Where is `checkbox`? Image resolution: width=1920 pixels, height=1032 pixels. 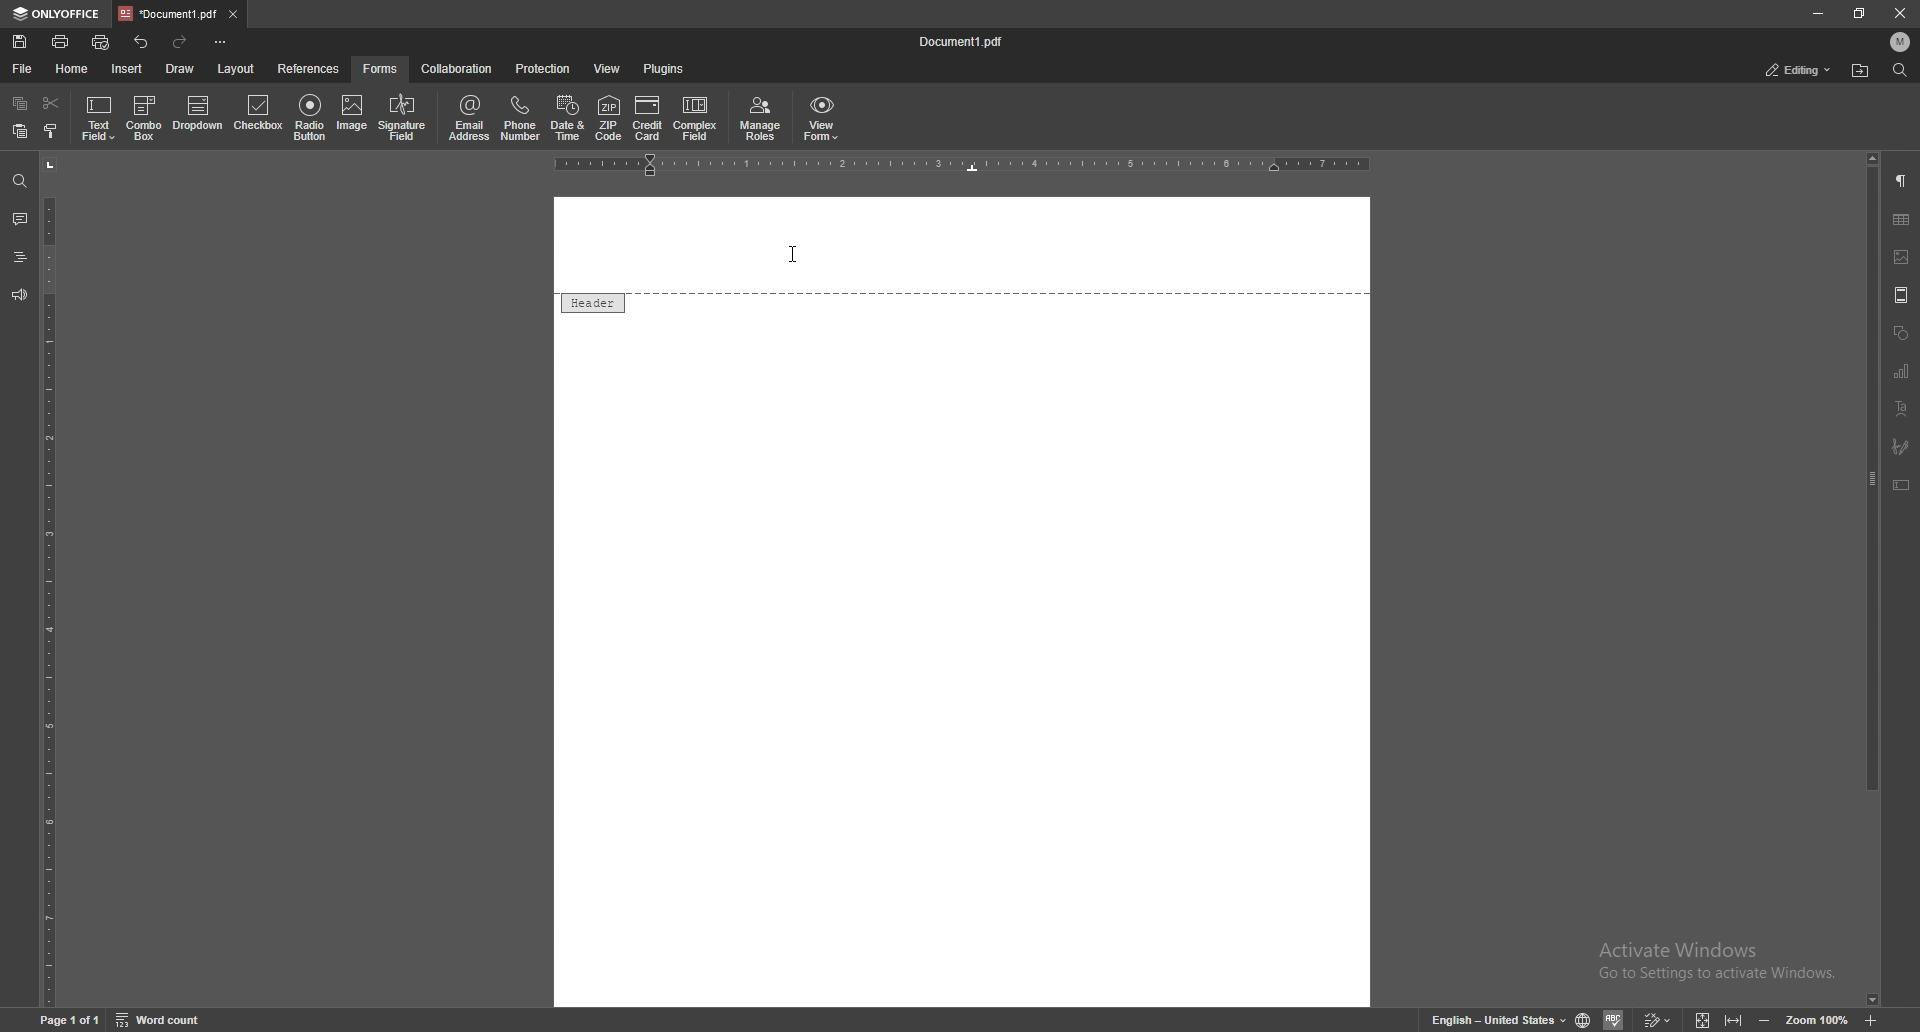 checkbox is located at coordinates (258, 116).